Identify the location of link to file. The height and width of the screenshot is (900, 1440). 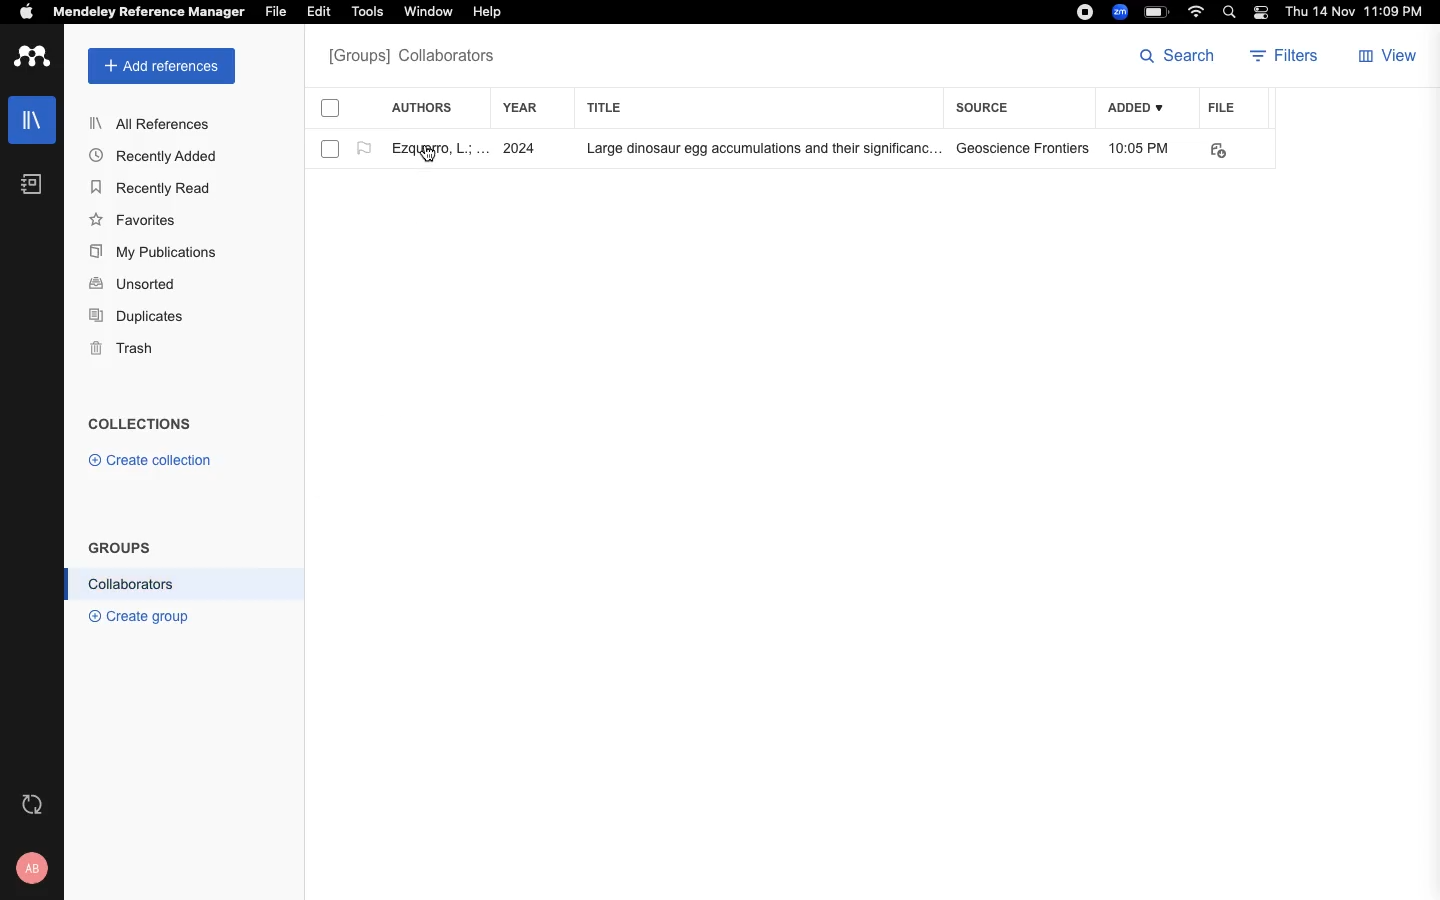
(1227, 148).